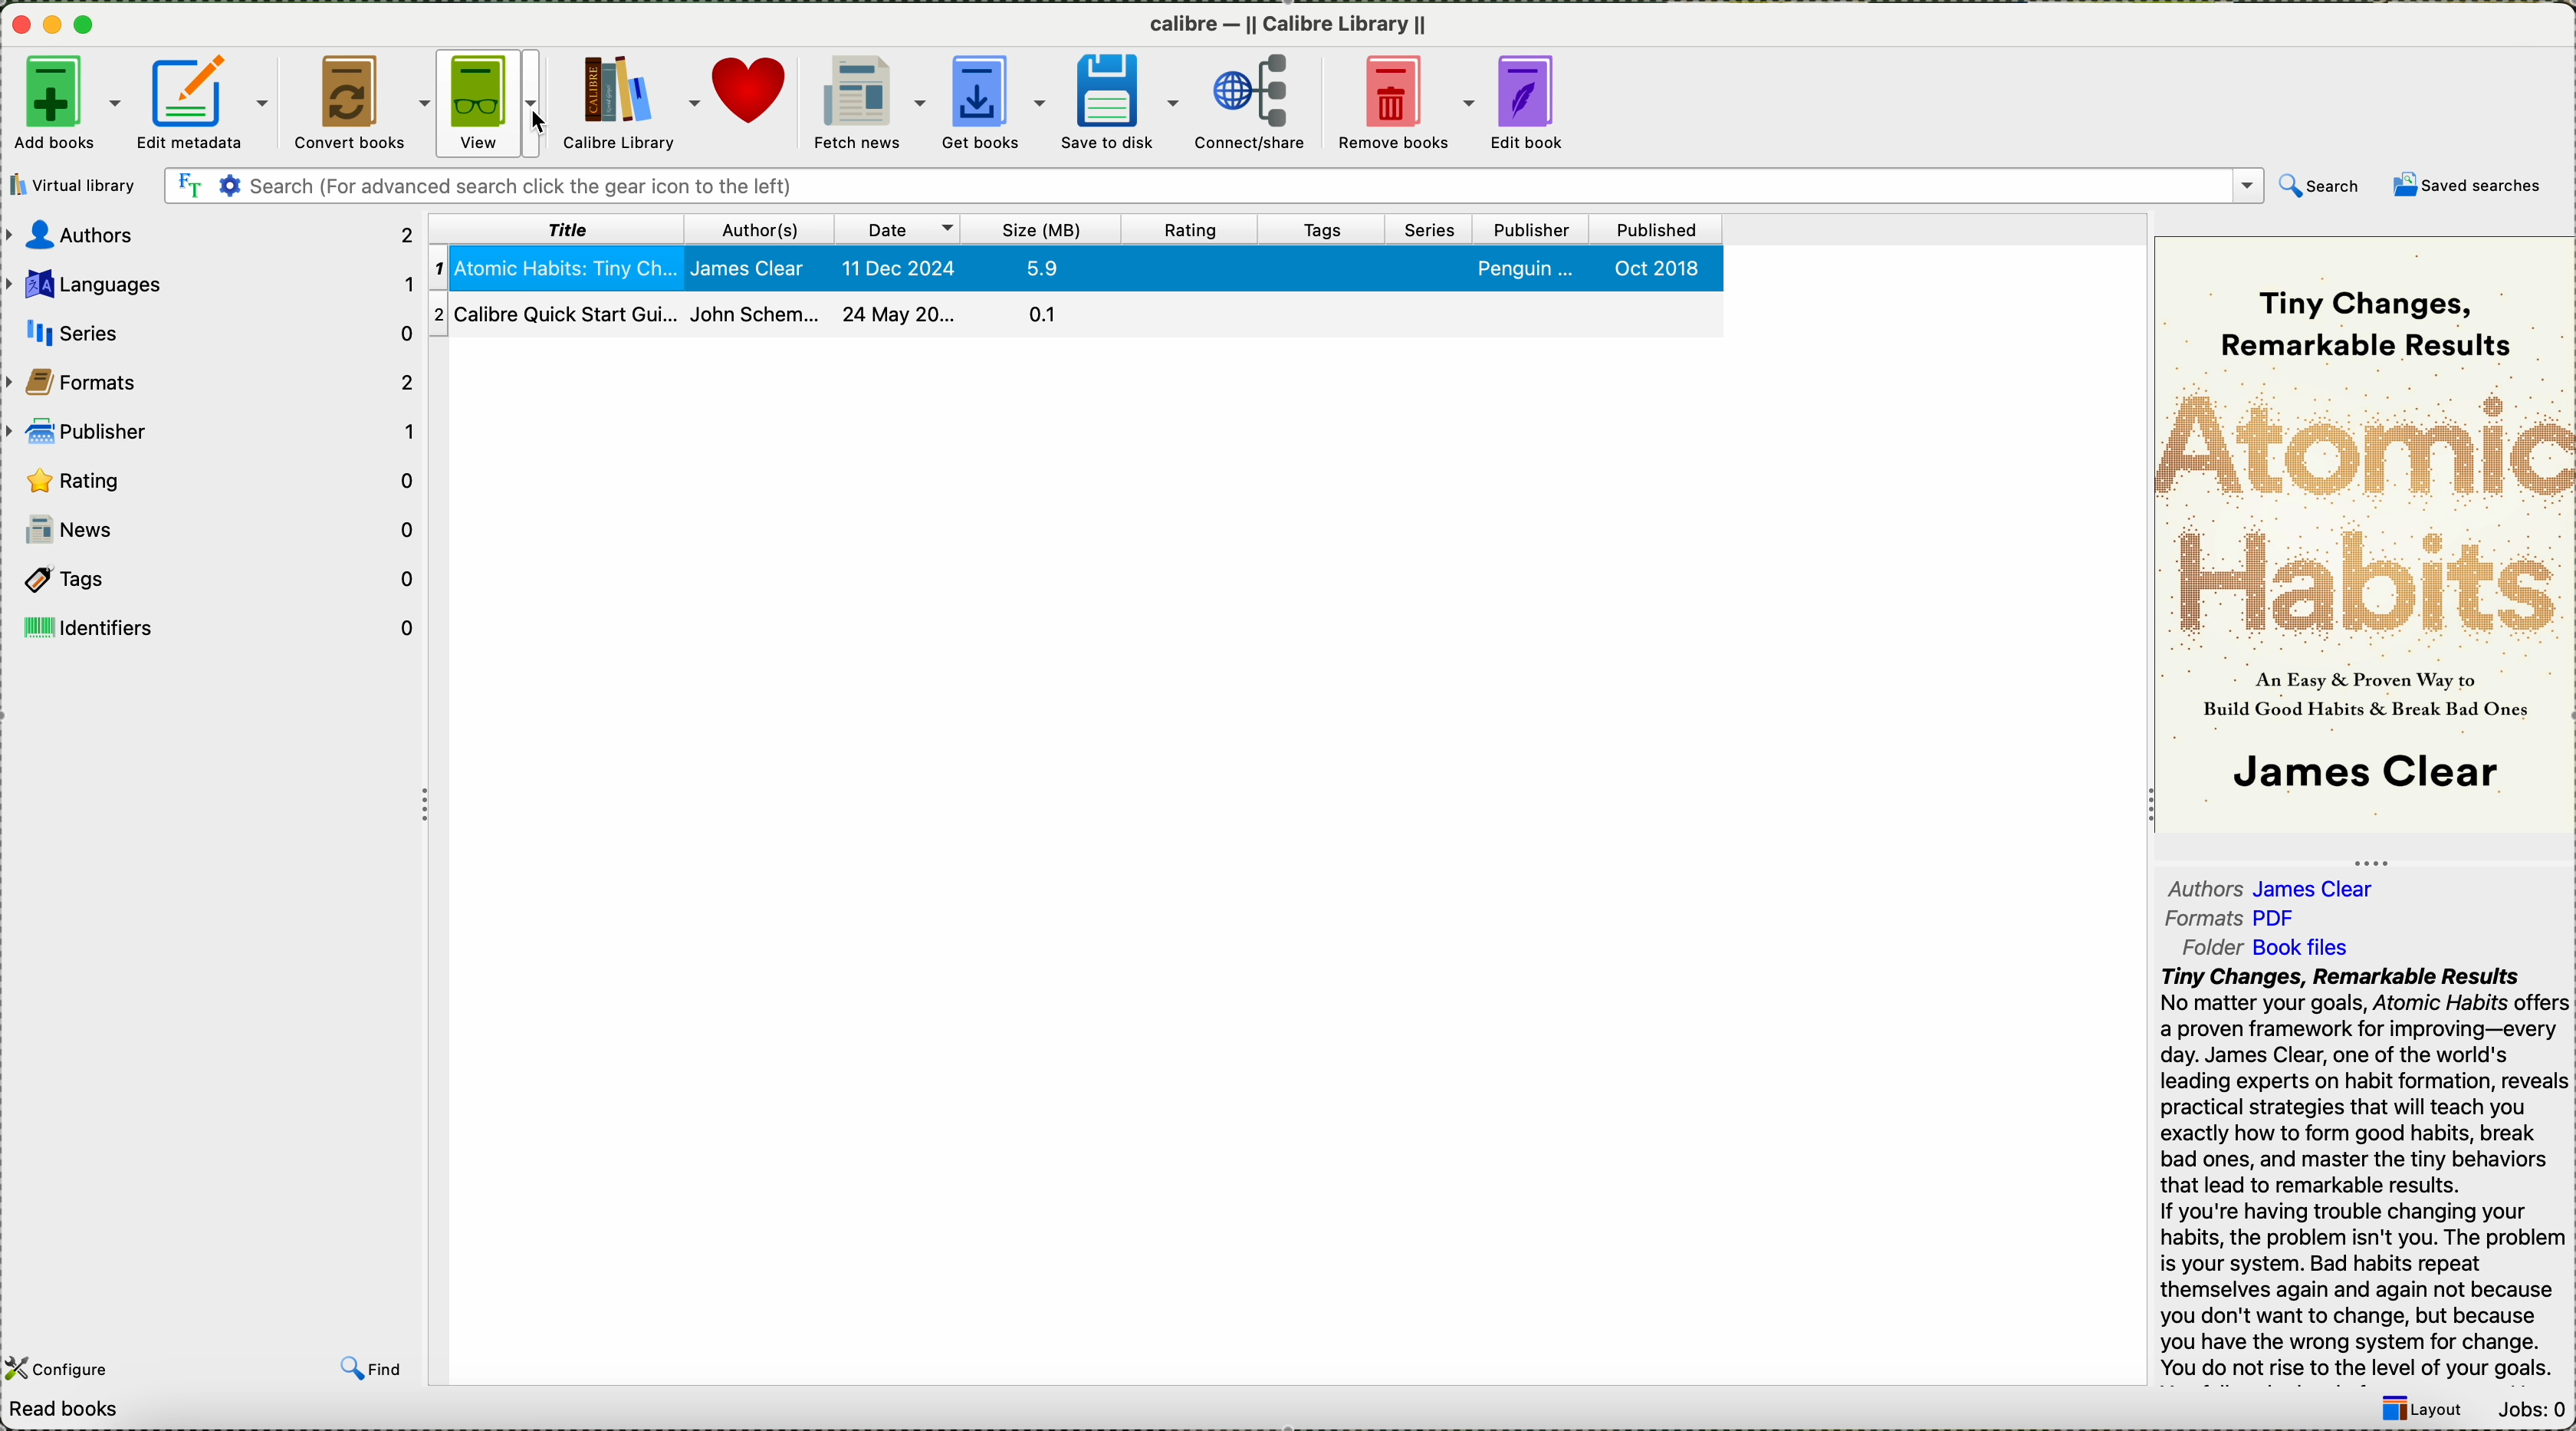 The image size is (2576, 1431). Describe the element at coordinates (1209, 183) in the screenshot. I see `search bar` at that location.